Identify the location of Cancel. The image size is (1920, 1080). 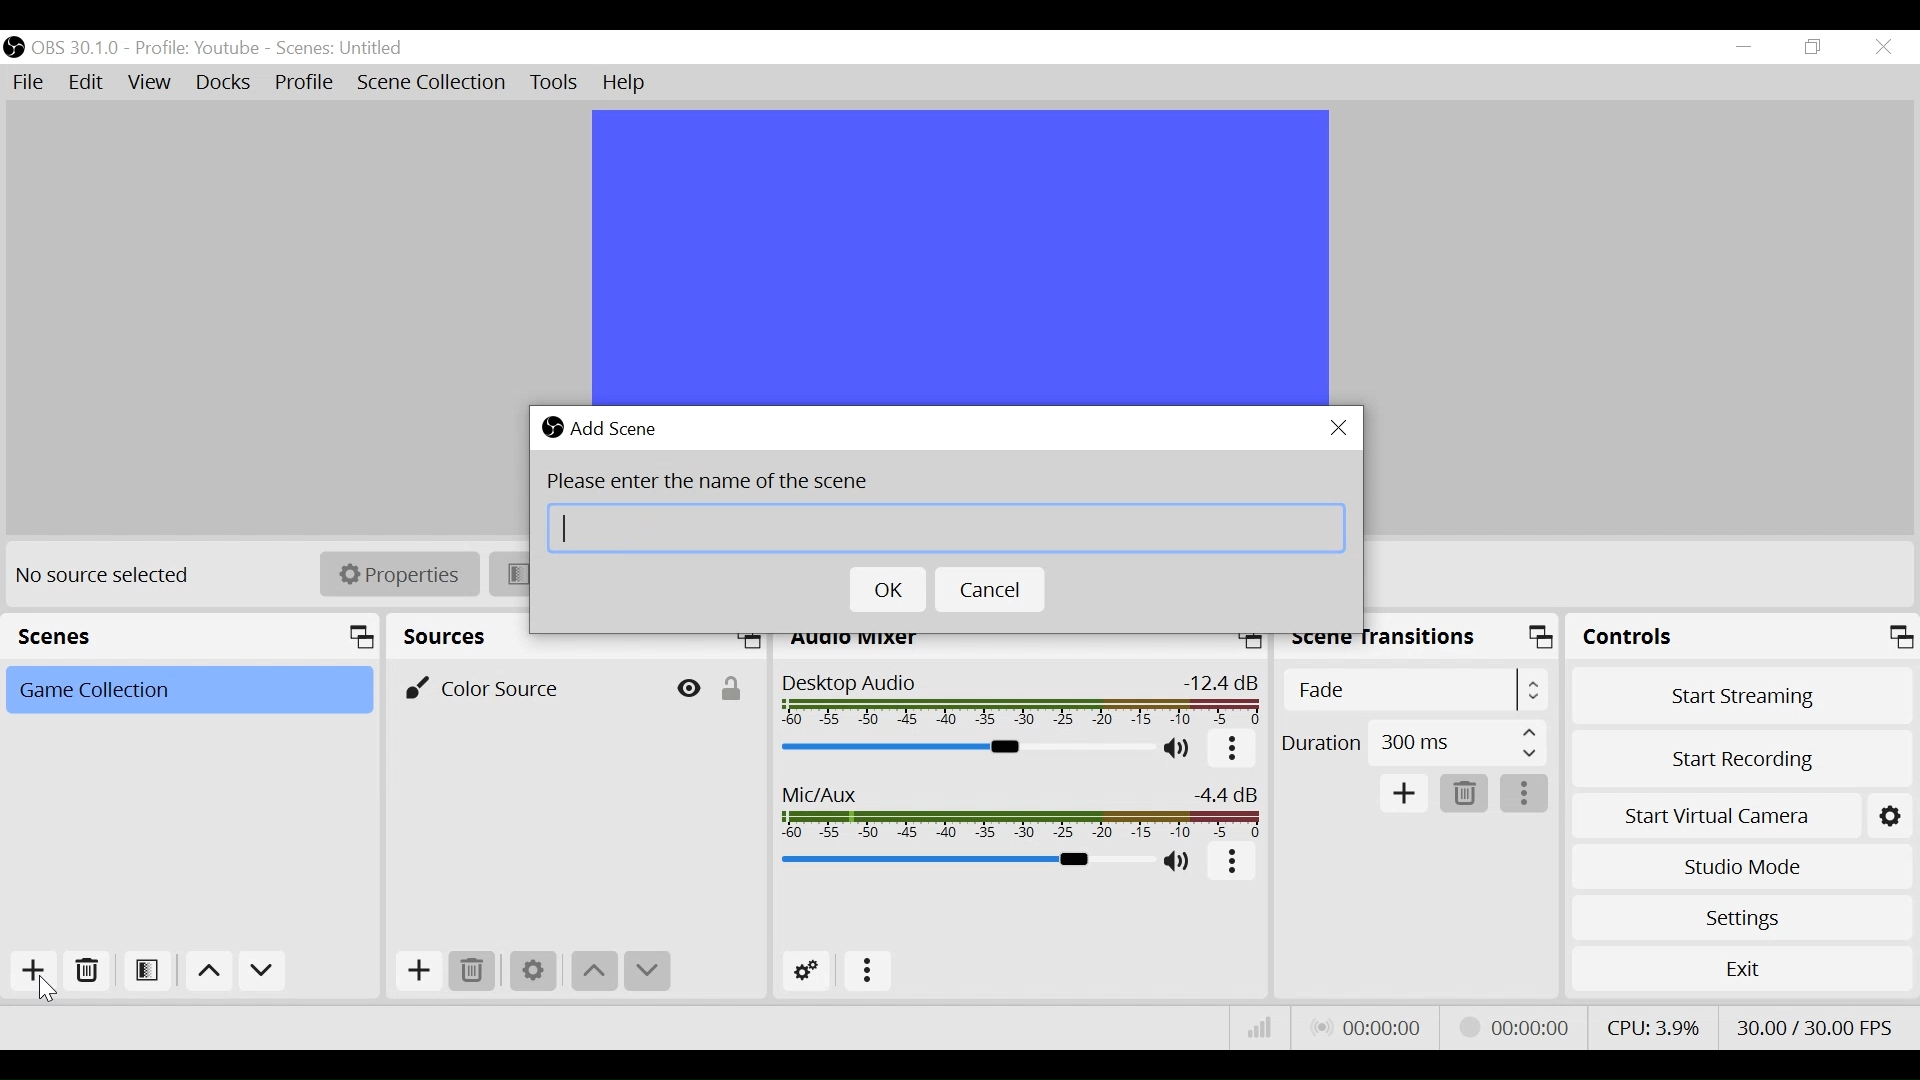
(992, 590).